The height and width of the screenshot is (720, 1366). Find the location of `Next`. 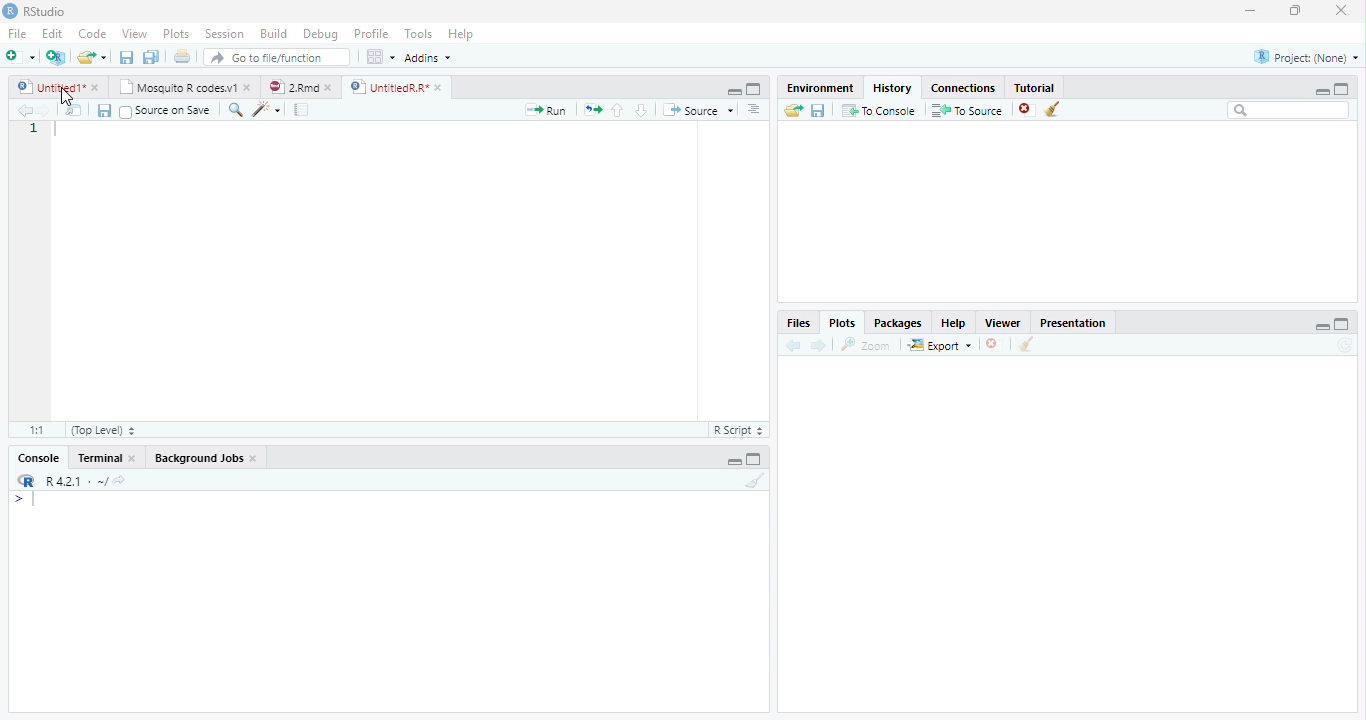

Next is located at coordinates (819, 349).